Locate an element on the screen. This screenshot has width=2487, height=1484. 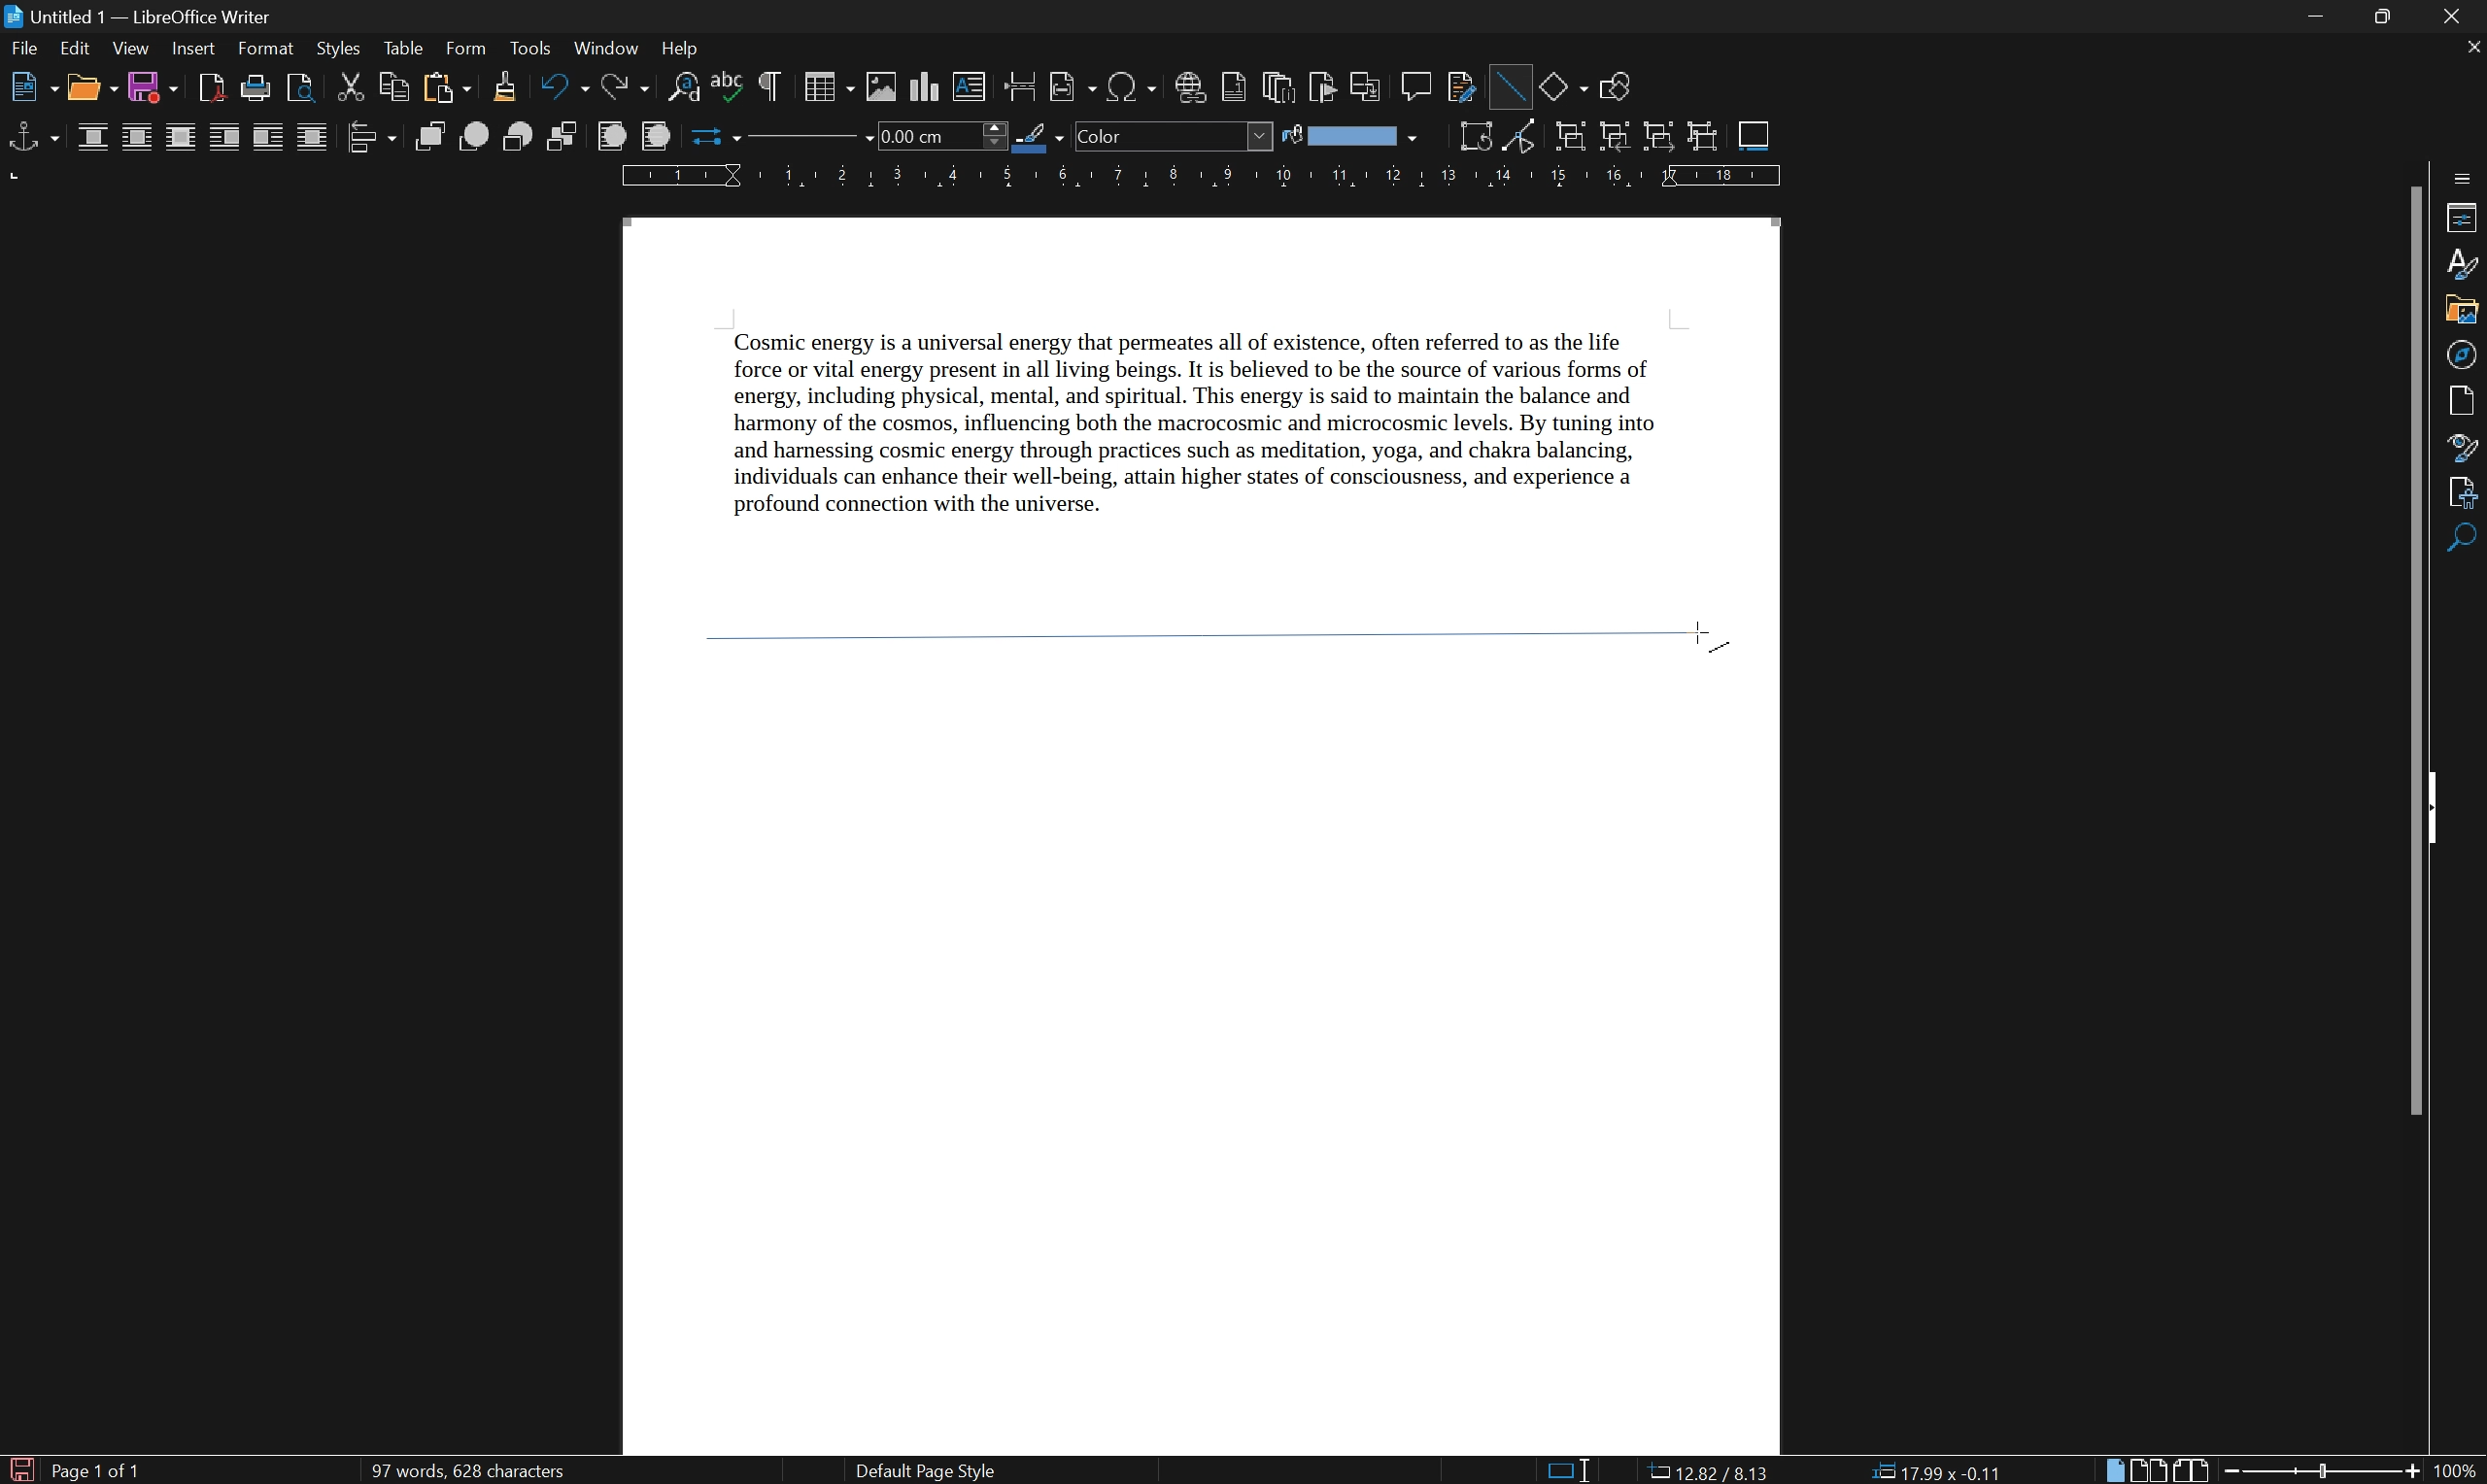
zoom out is located at coordinates (2235, 1471).